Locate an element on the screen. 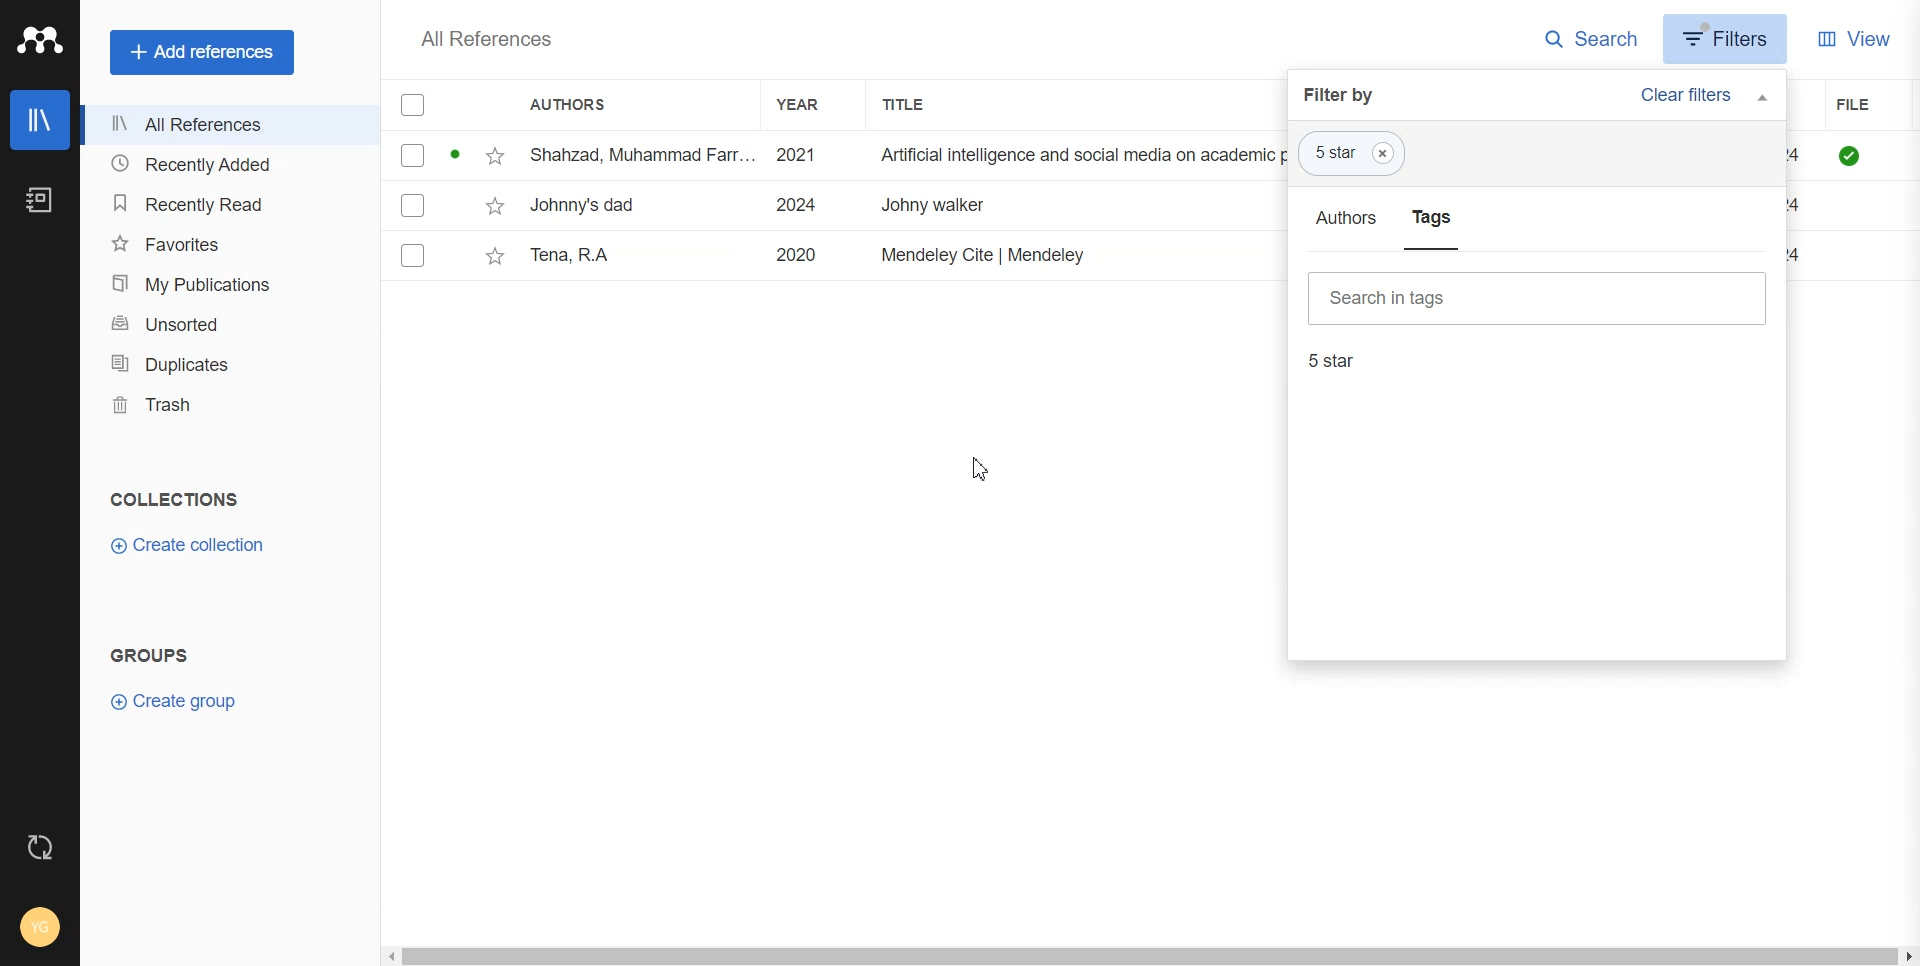 The width and height of the screenshot is (1920, 966). Cursor is located at coordinates (976, 469).